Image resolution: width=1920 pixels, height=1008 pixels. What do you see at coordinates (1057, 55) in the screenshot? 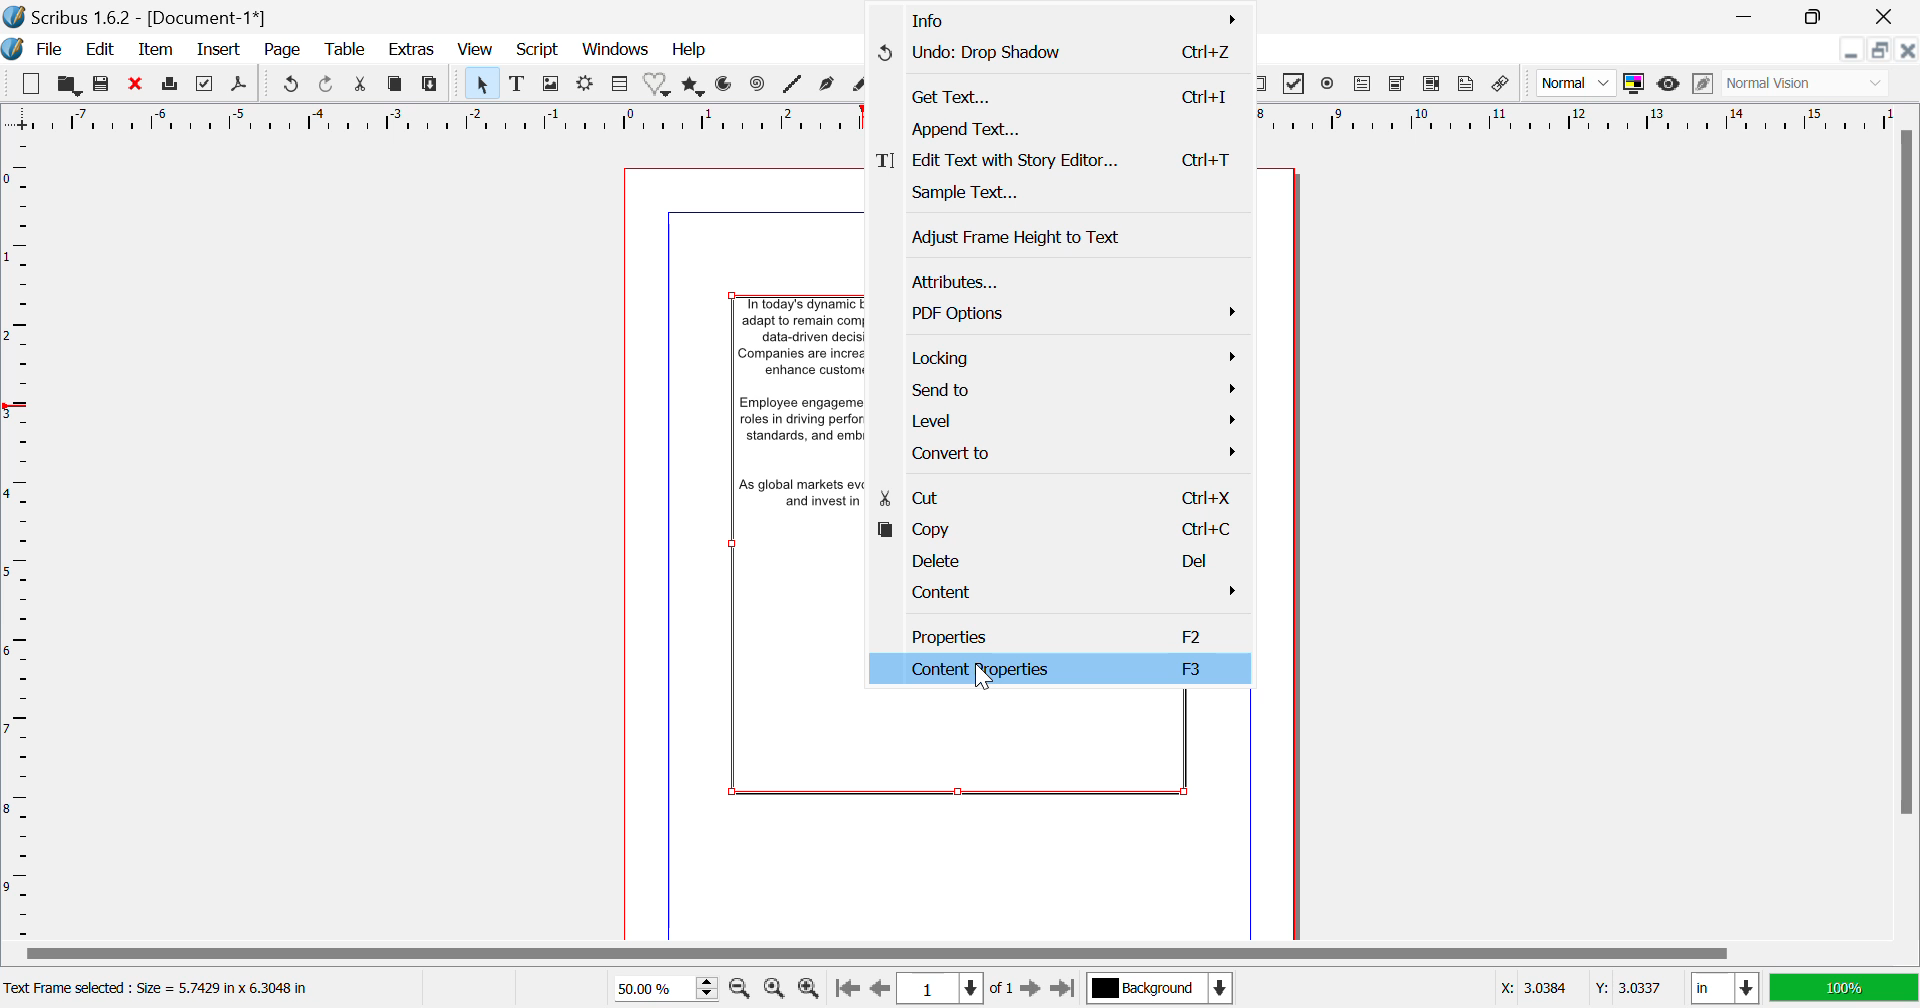
I see `Undo` at bounding box center [1057, 55].